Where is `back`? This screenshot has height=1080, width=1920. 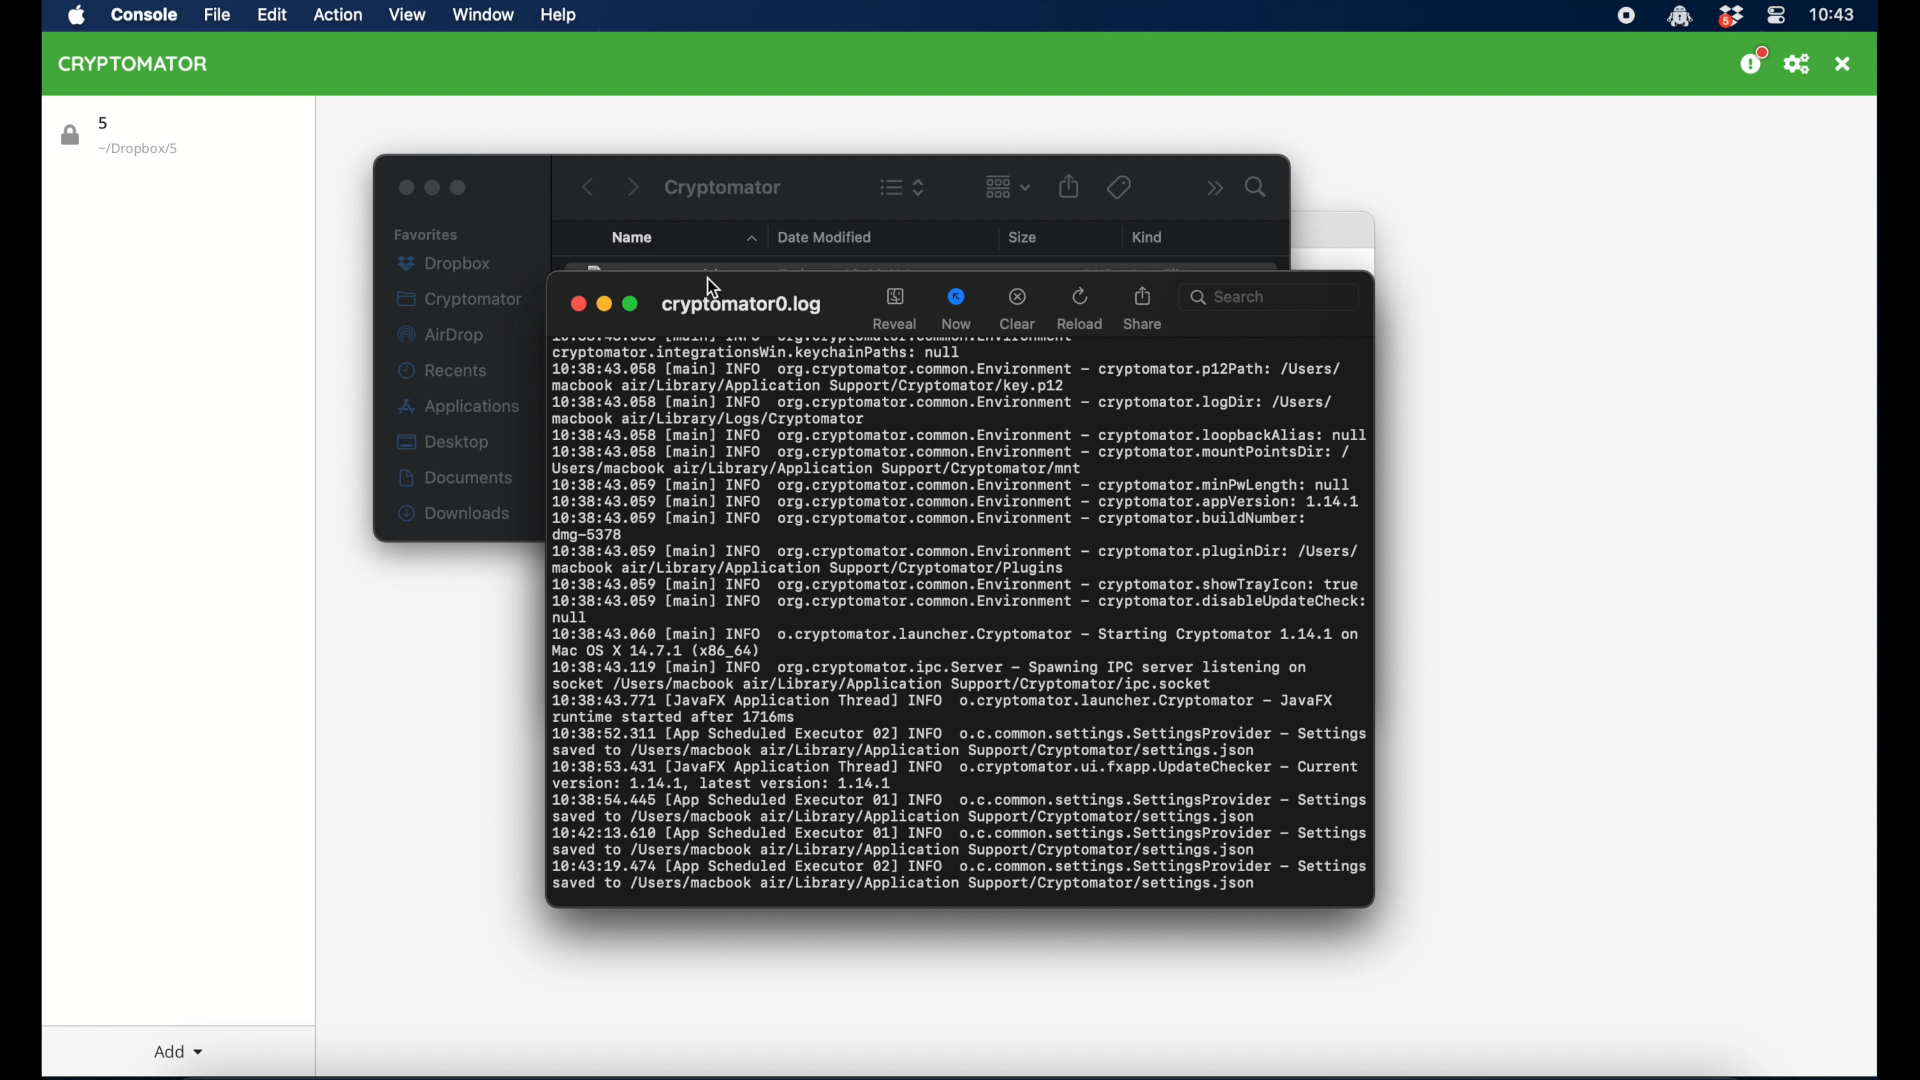
back is located at coordinates (588, 187).